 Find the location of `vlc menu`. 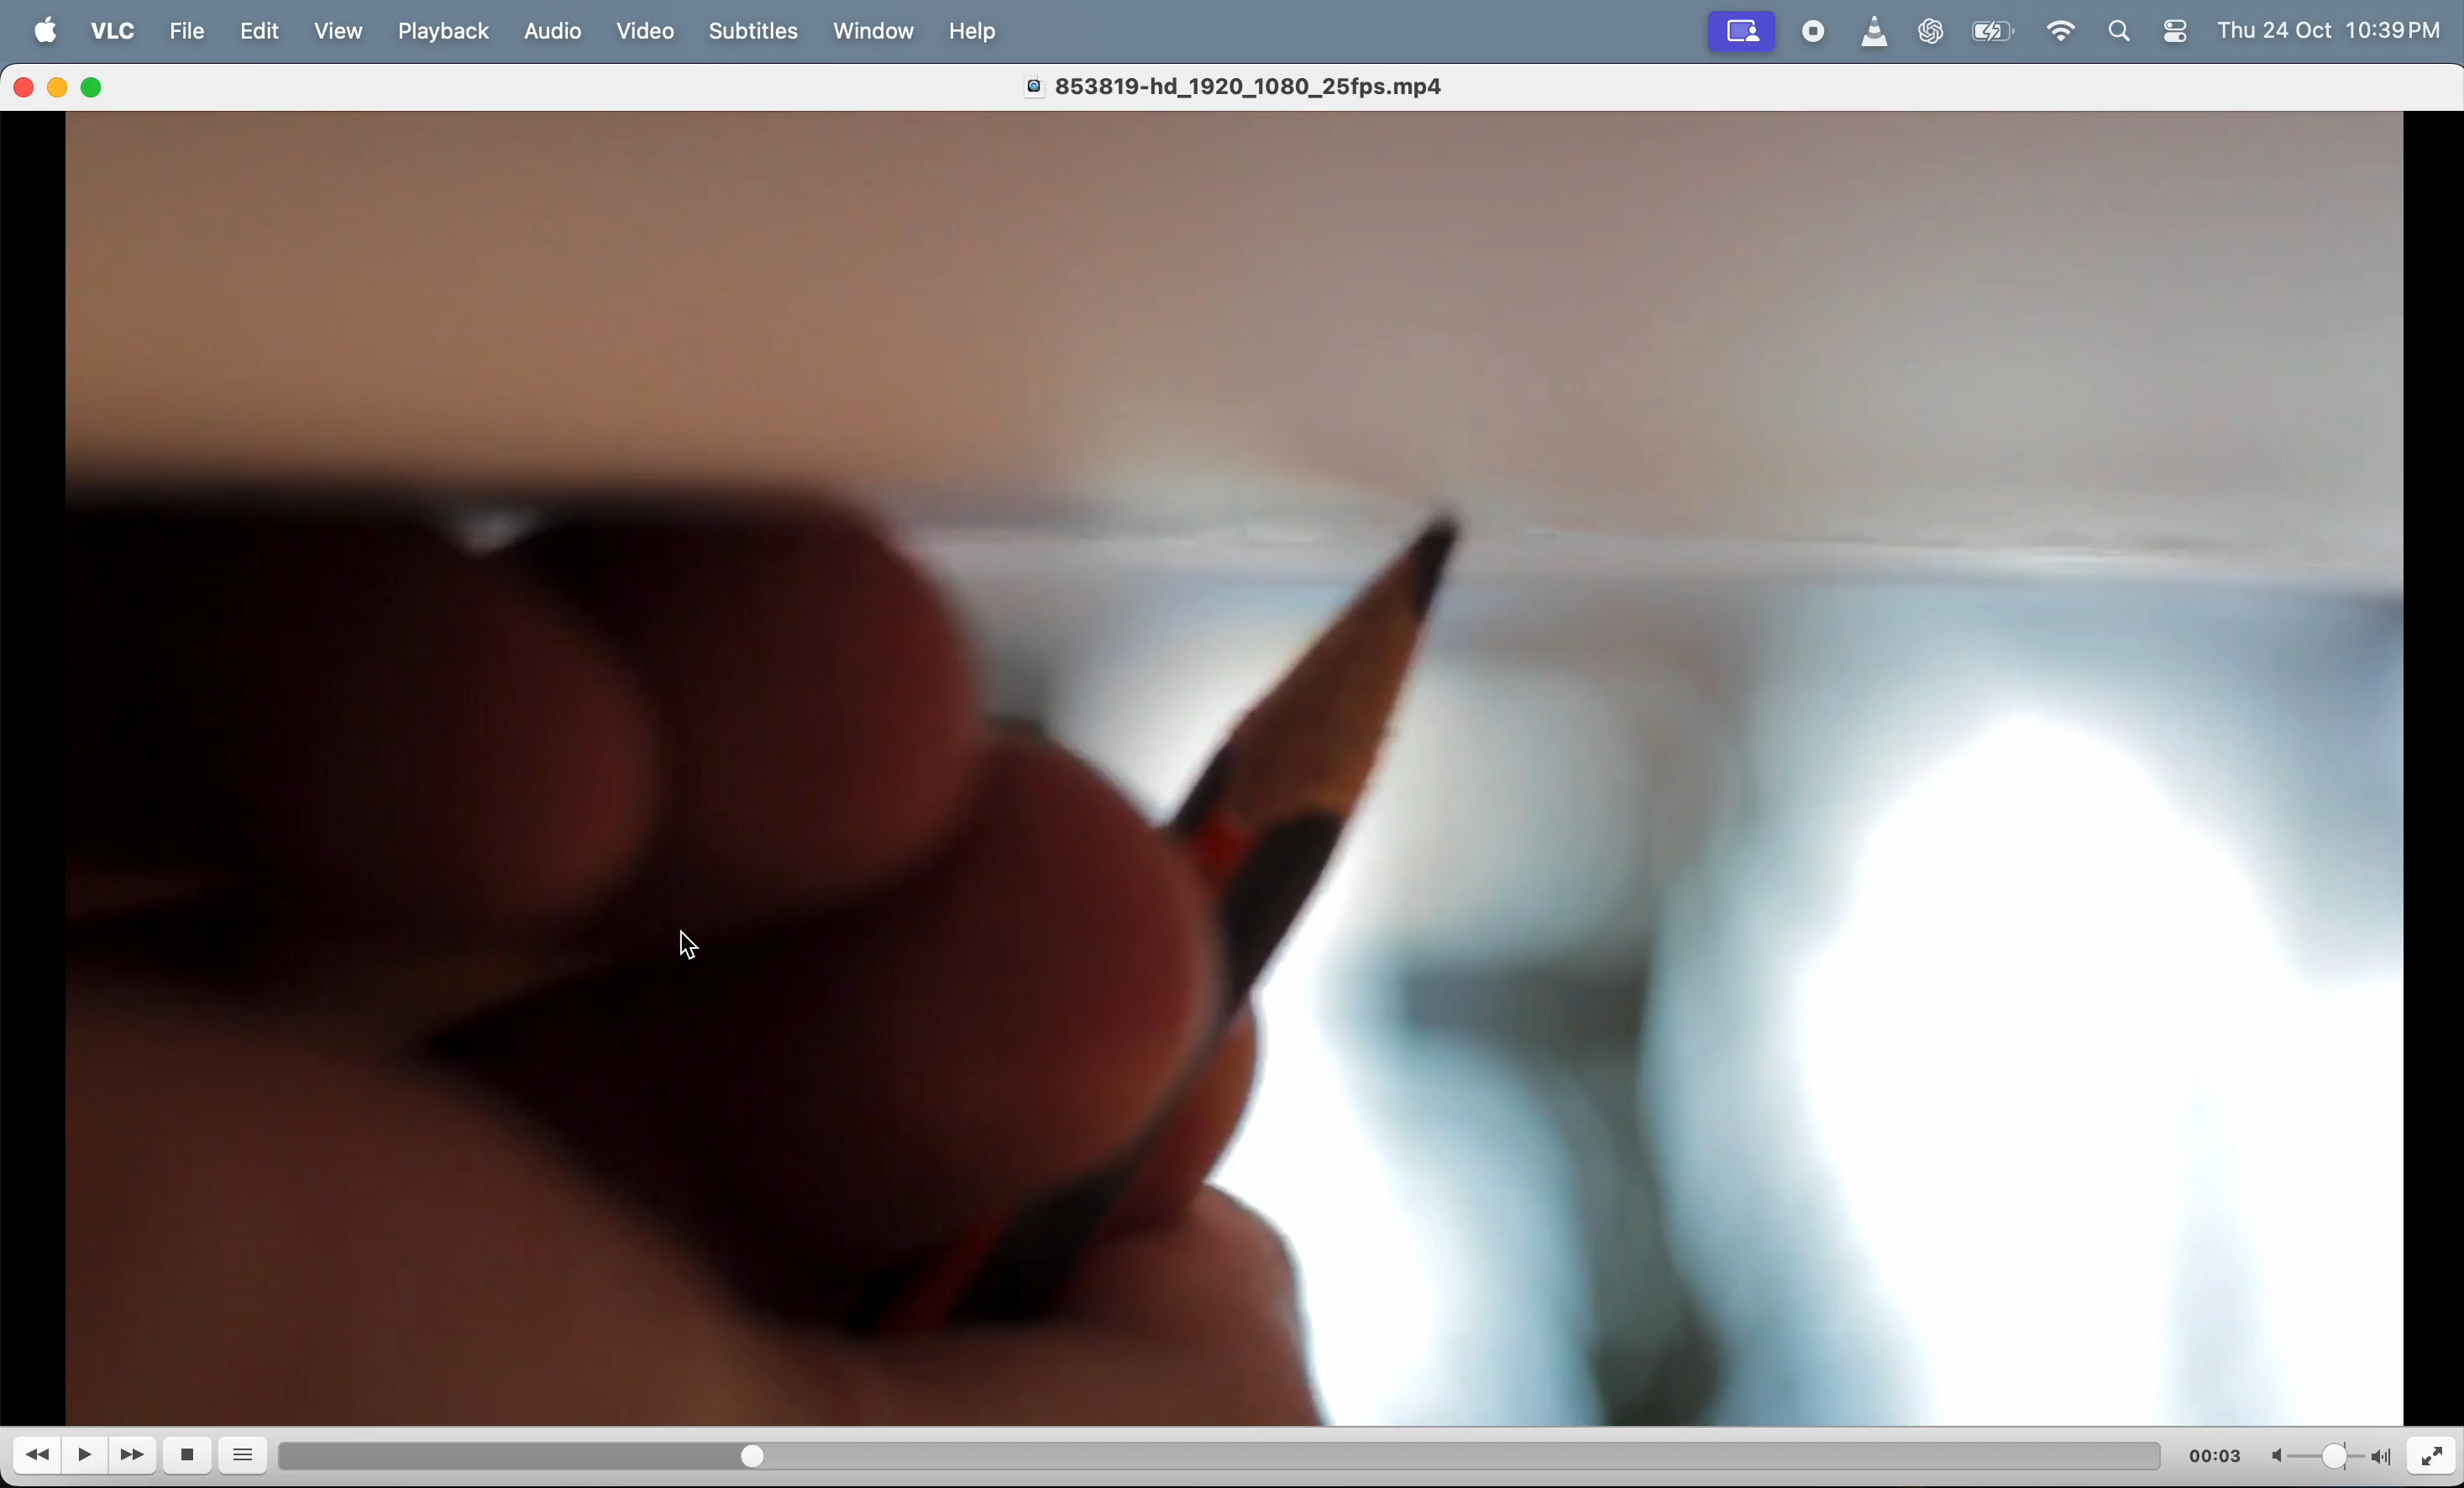

vlc menu is located at coordinates (111, 33).